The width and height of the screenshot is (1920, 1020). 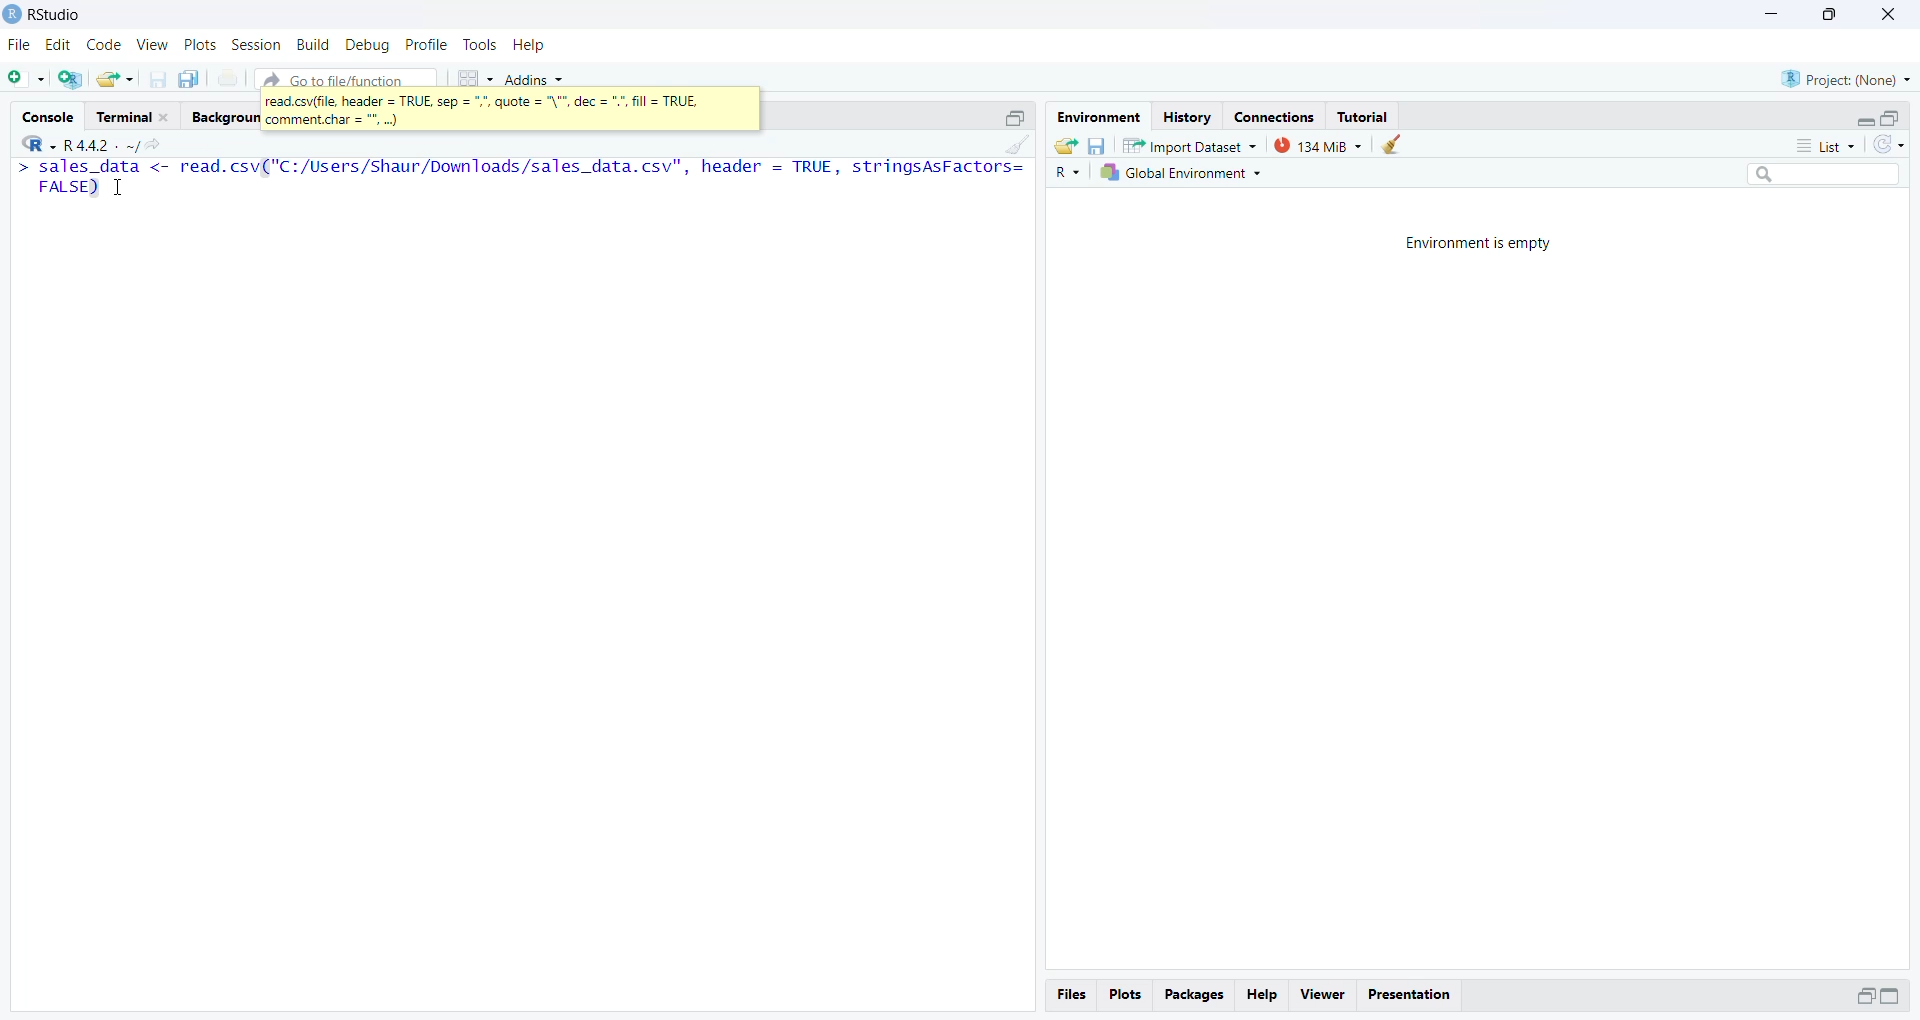 I want to click on Debug, so click(x=368, y=47).